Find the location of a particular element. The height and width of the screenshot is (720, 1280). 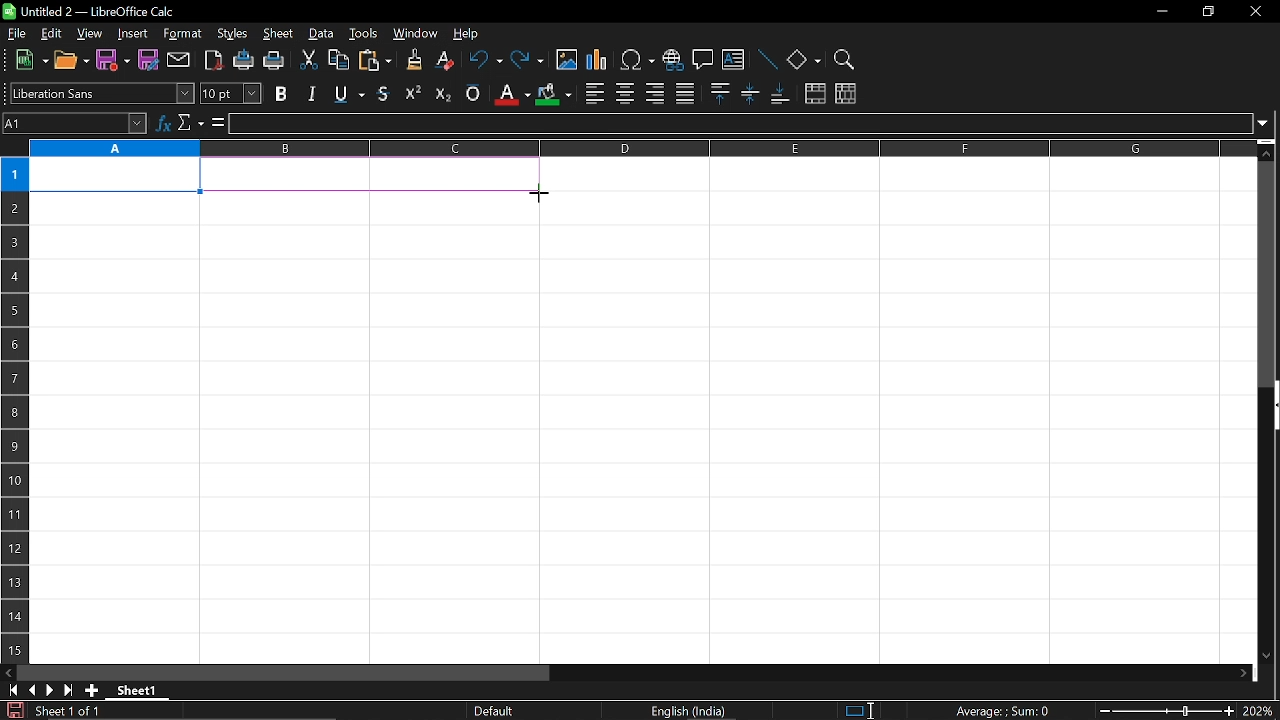

cell color is located at coordinates (553, 95).